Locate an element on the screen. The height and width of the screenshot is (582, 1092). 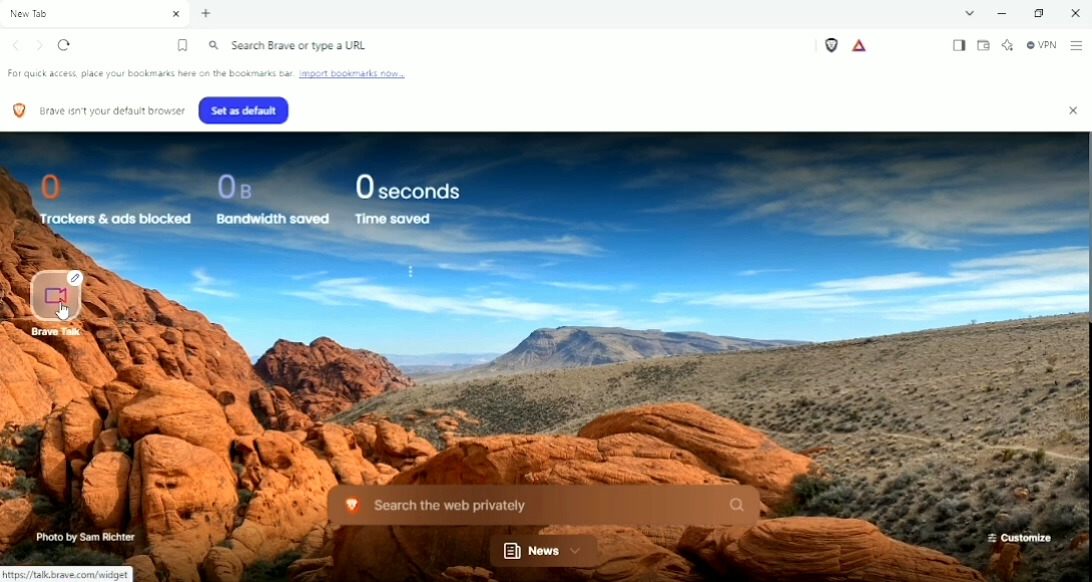
Close is located at coordinates (1074, 12).